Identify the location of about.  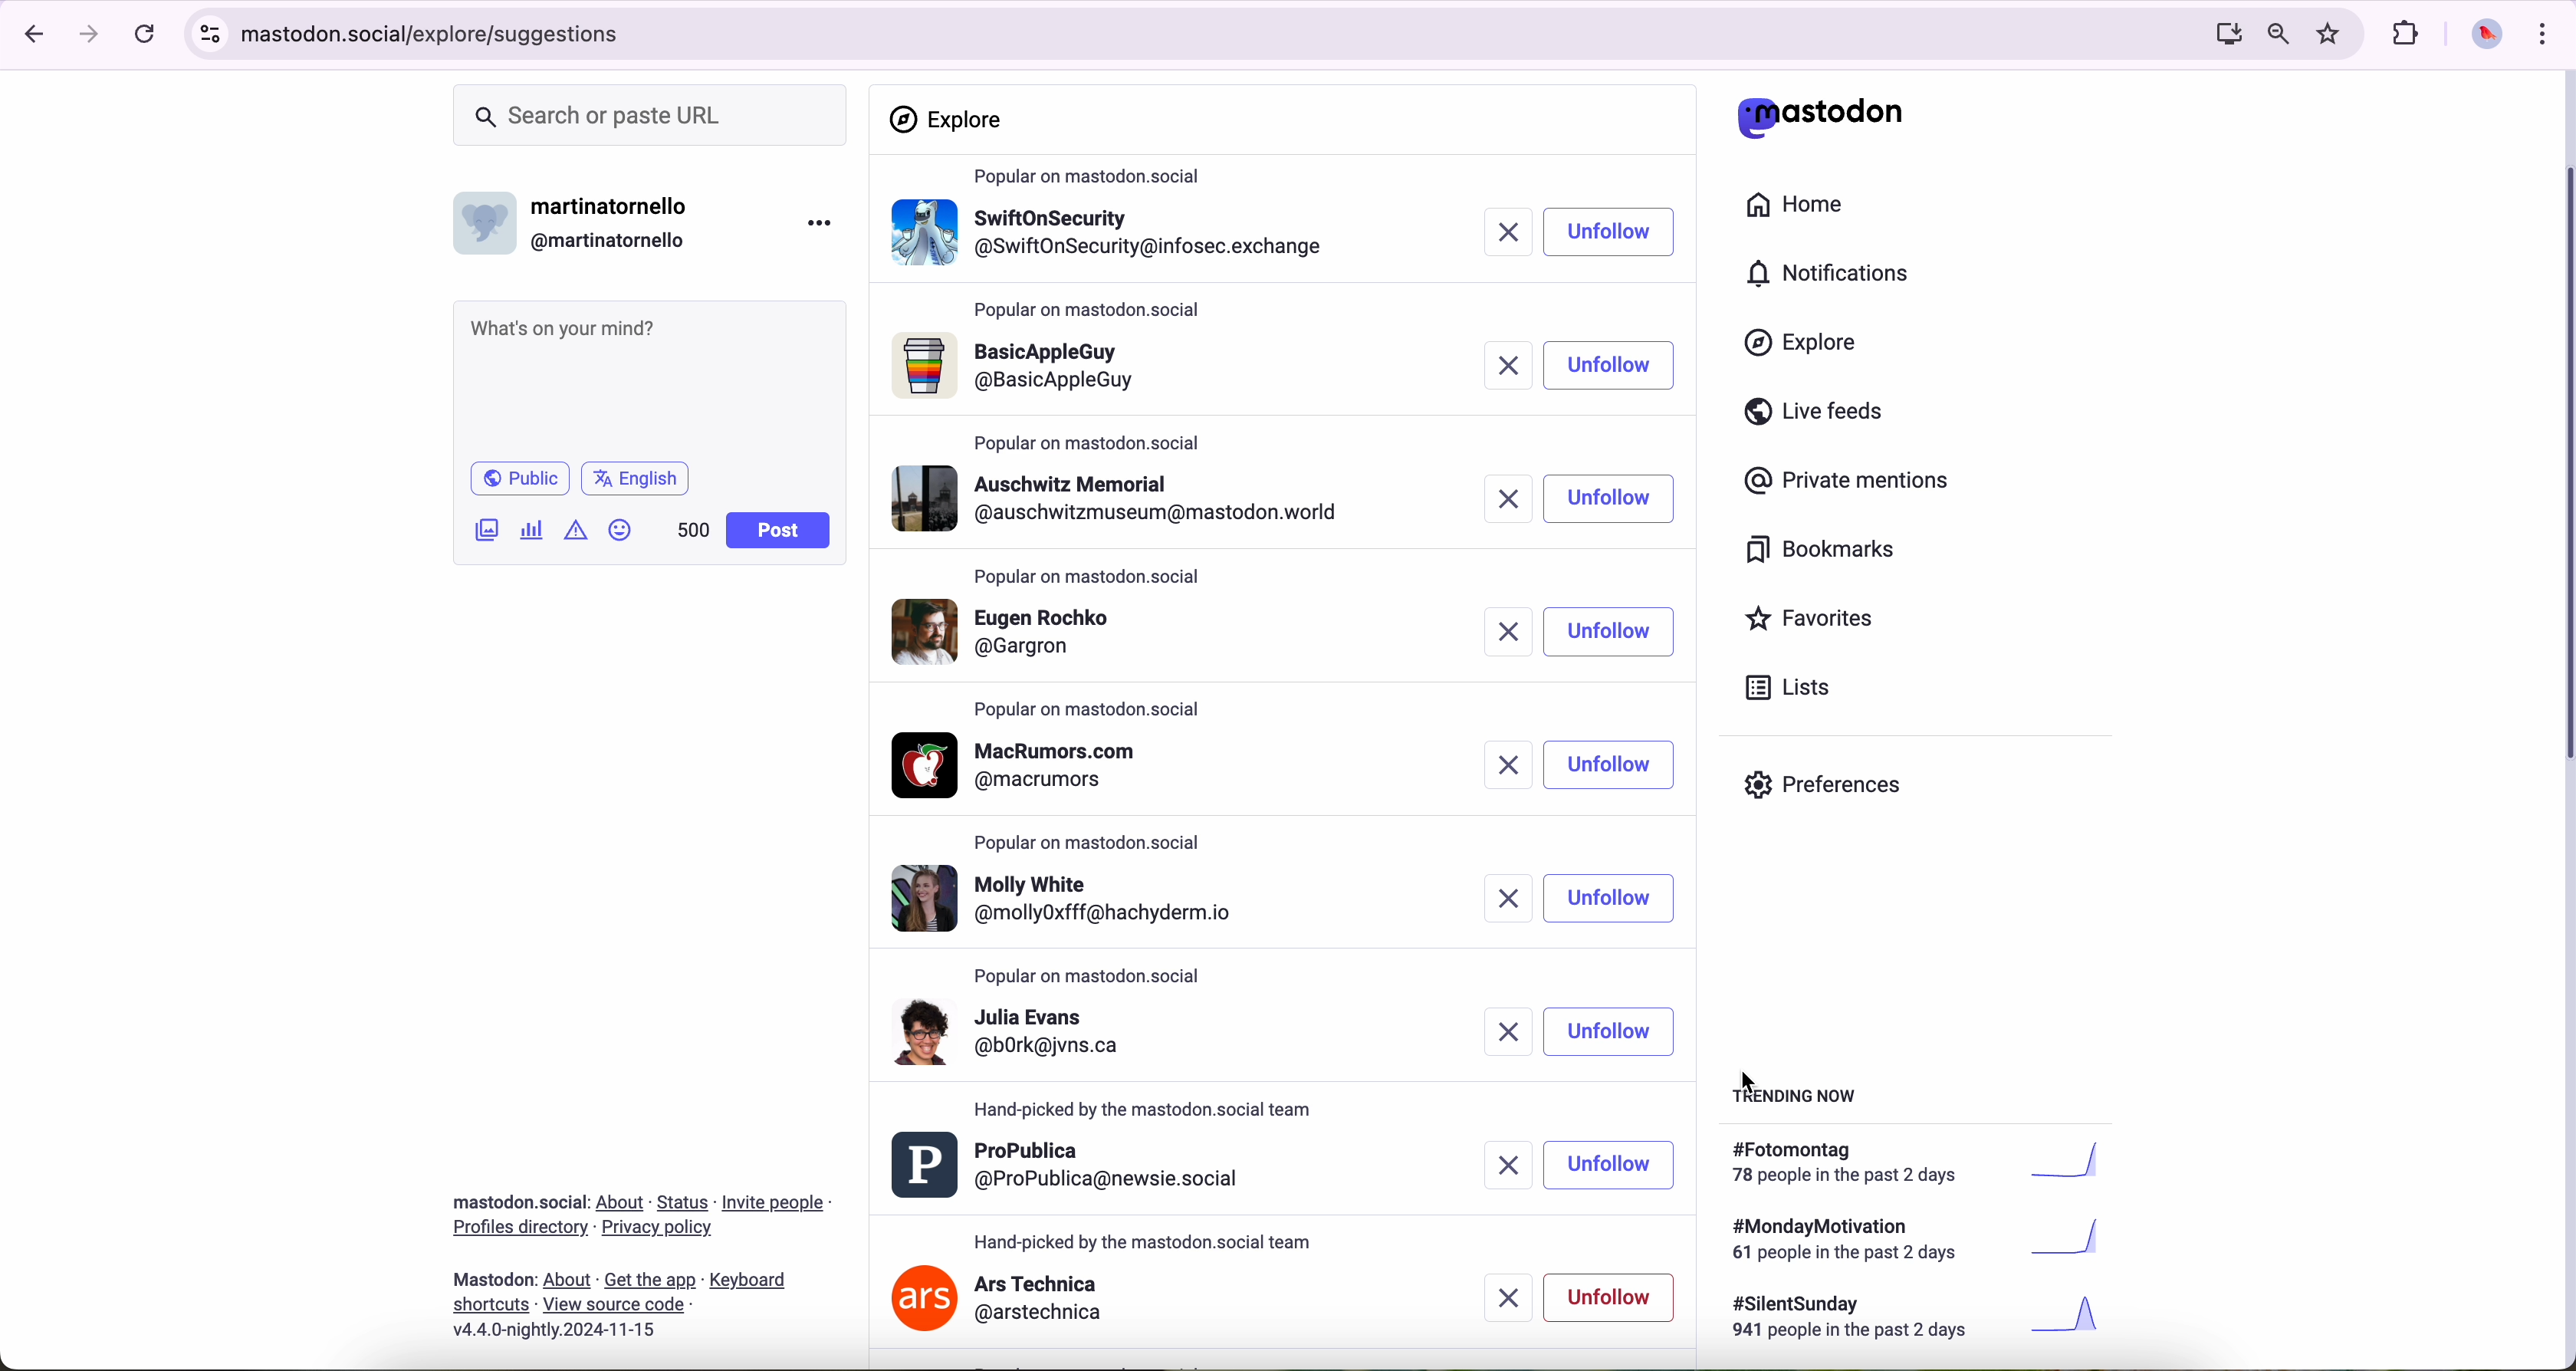
(641, 1259).